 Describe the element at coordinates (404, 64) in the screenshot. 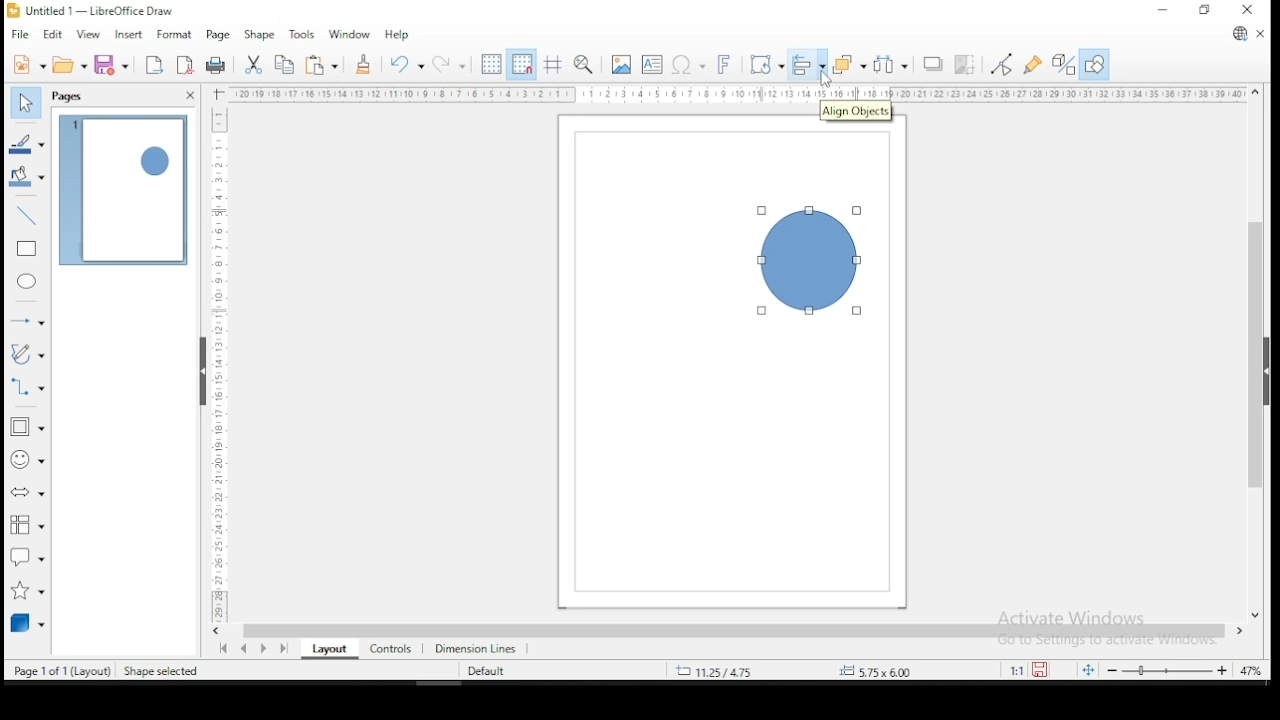

I see `undo` at that location.